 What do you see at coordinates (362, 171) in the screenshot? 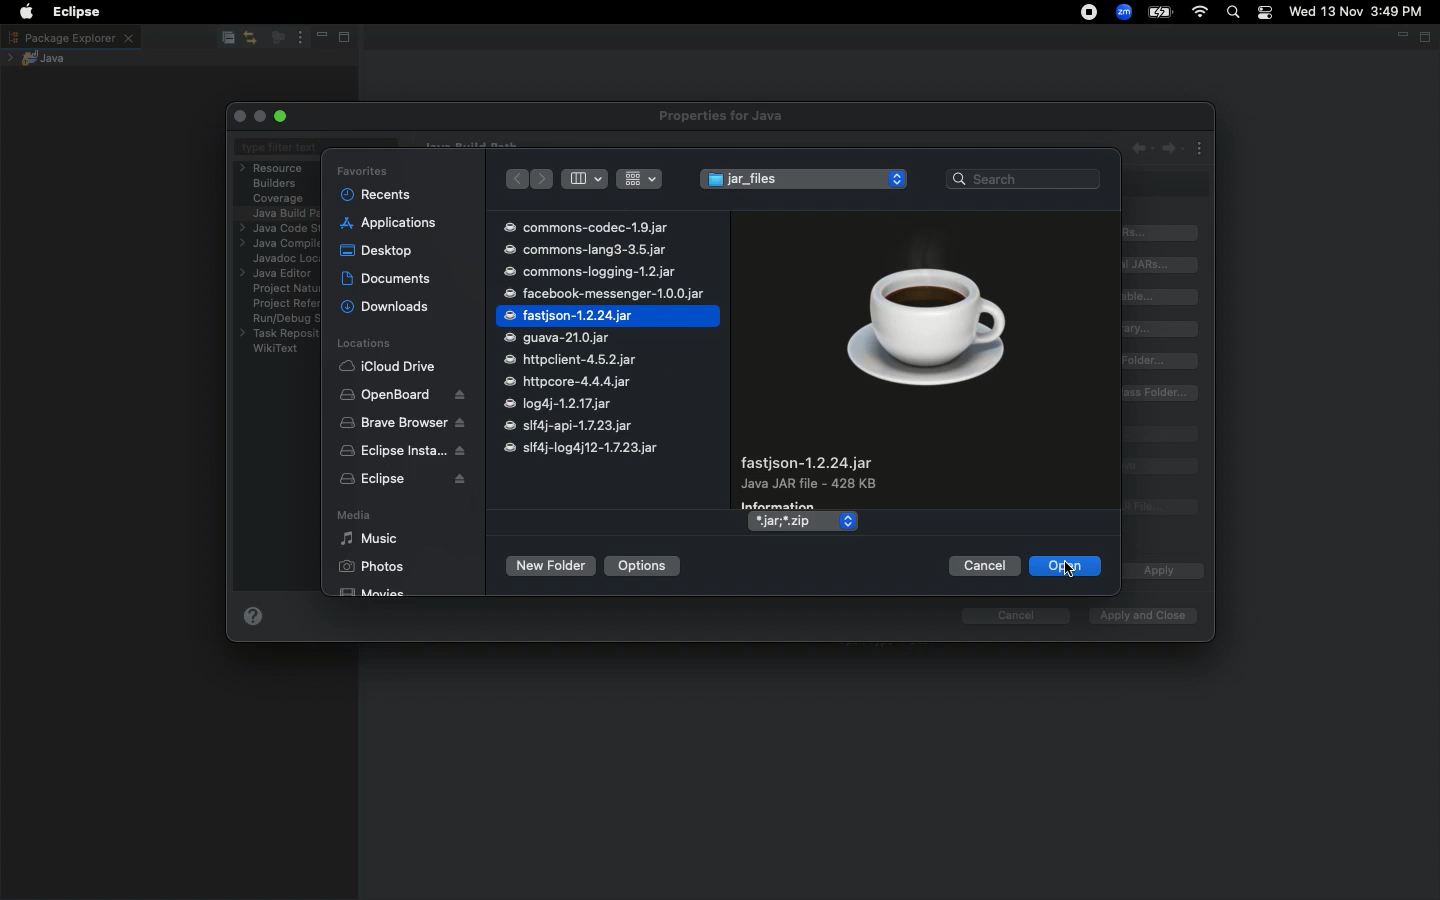
I see `Favorites` at bounding box center [362, 171].